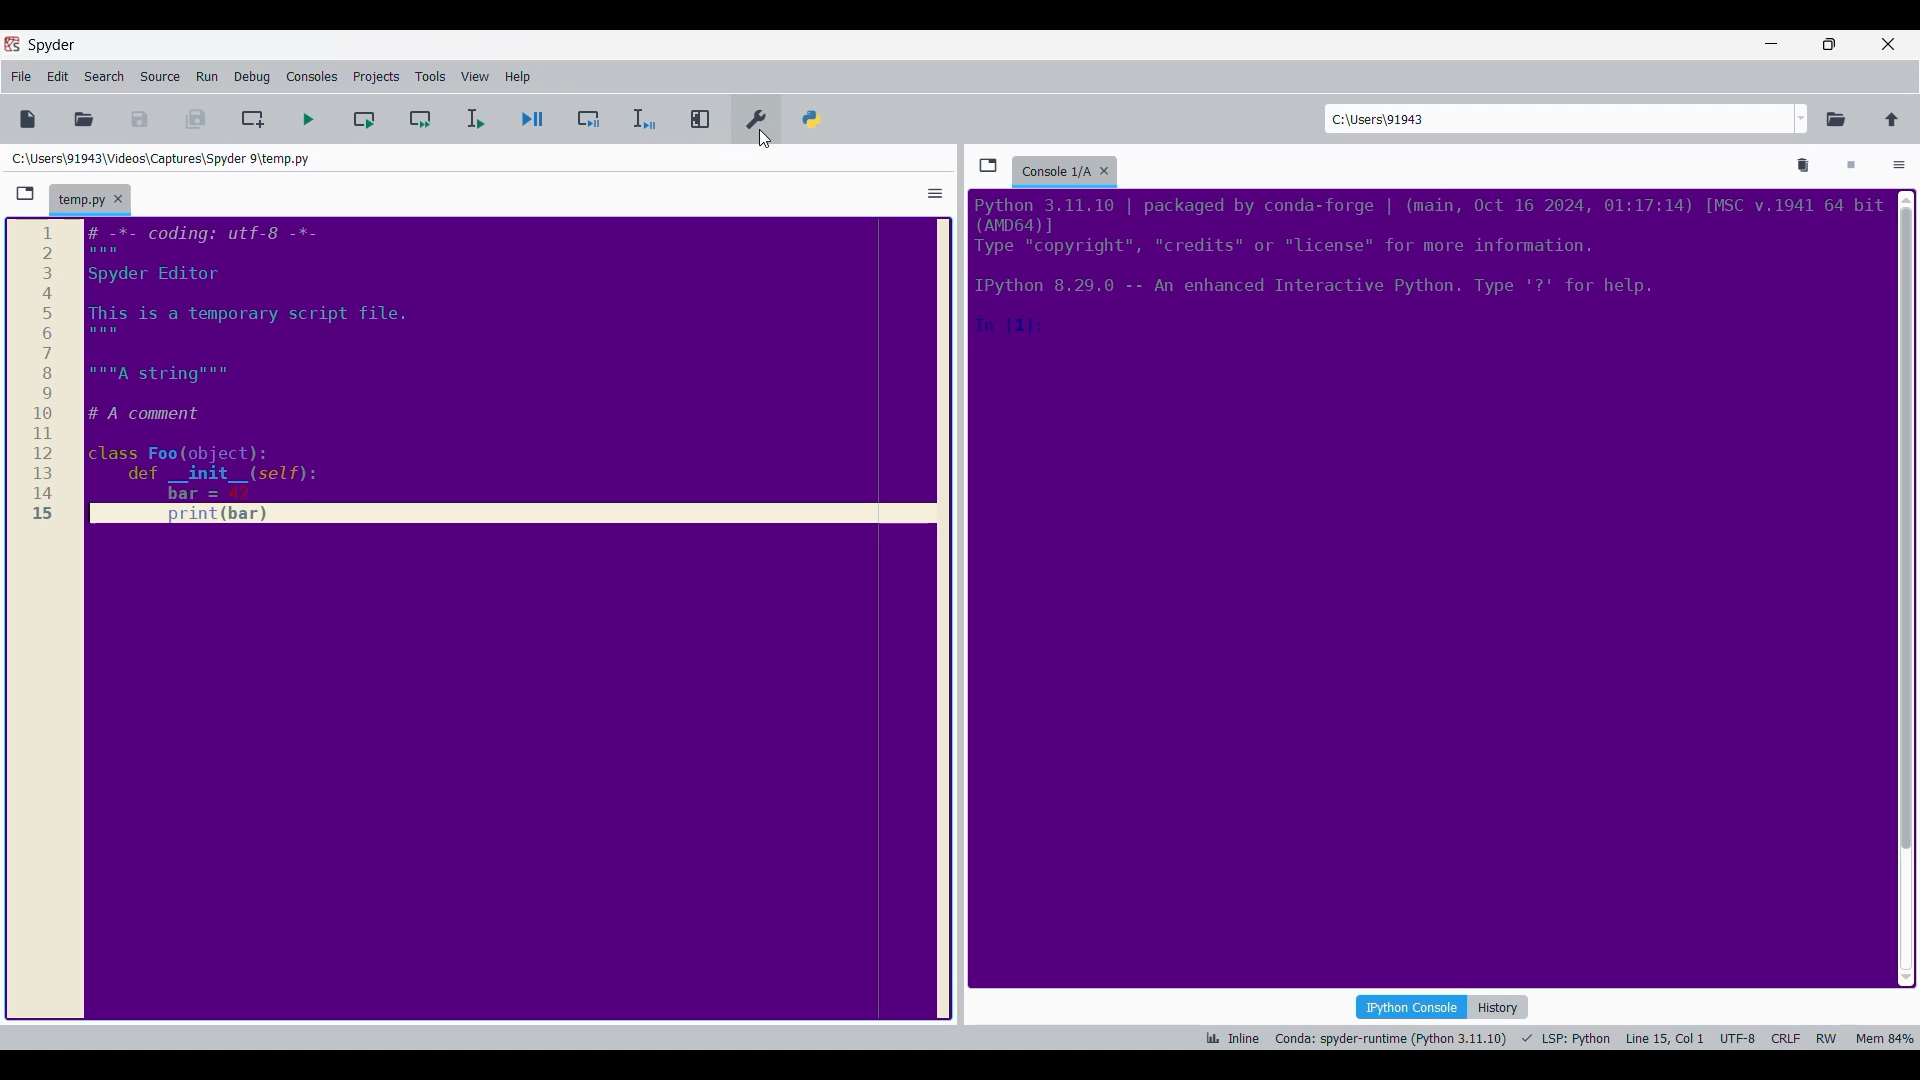  What do you see at coordinates (1836, 119) in the screenshot?
I see `Browse a working directory` at bounding box center [1836, 119].